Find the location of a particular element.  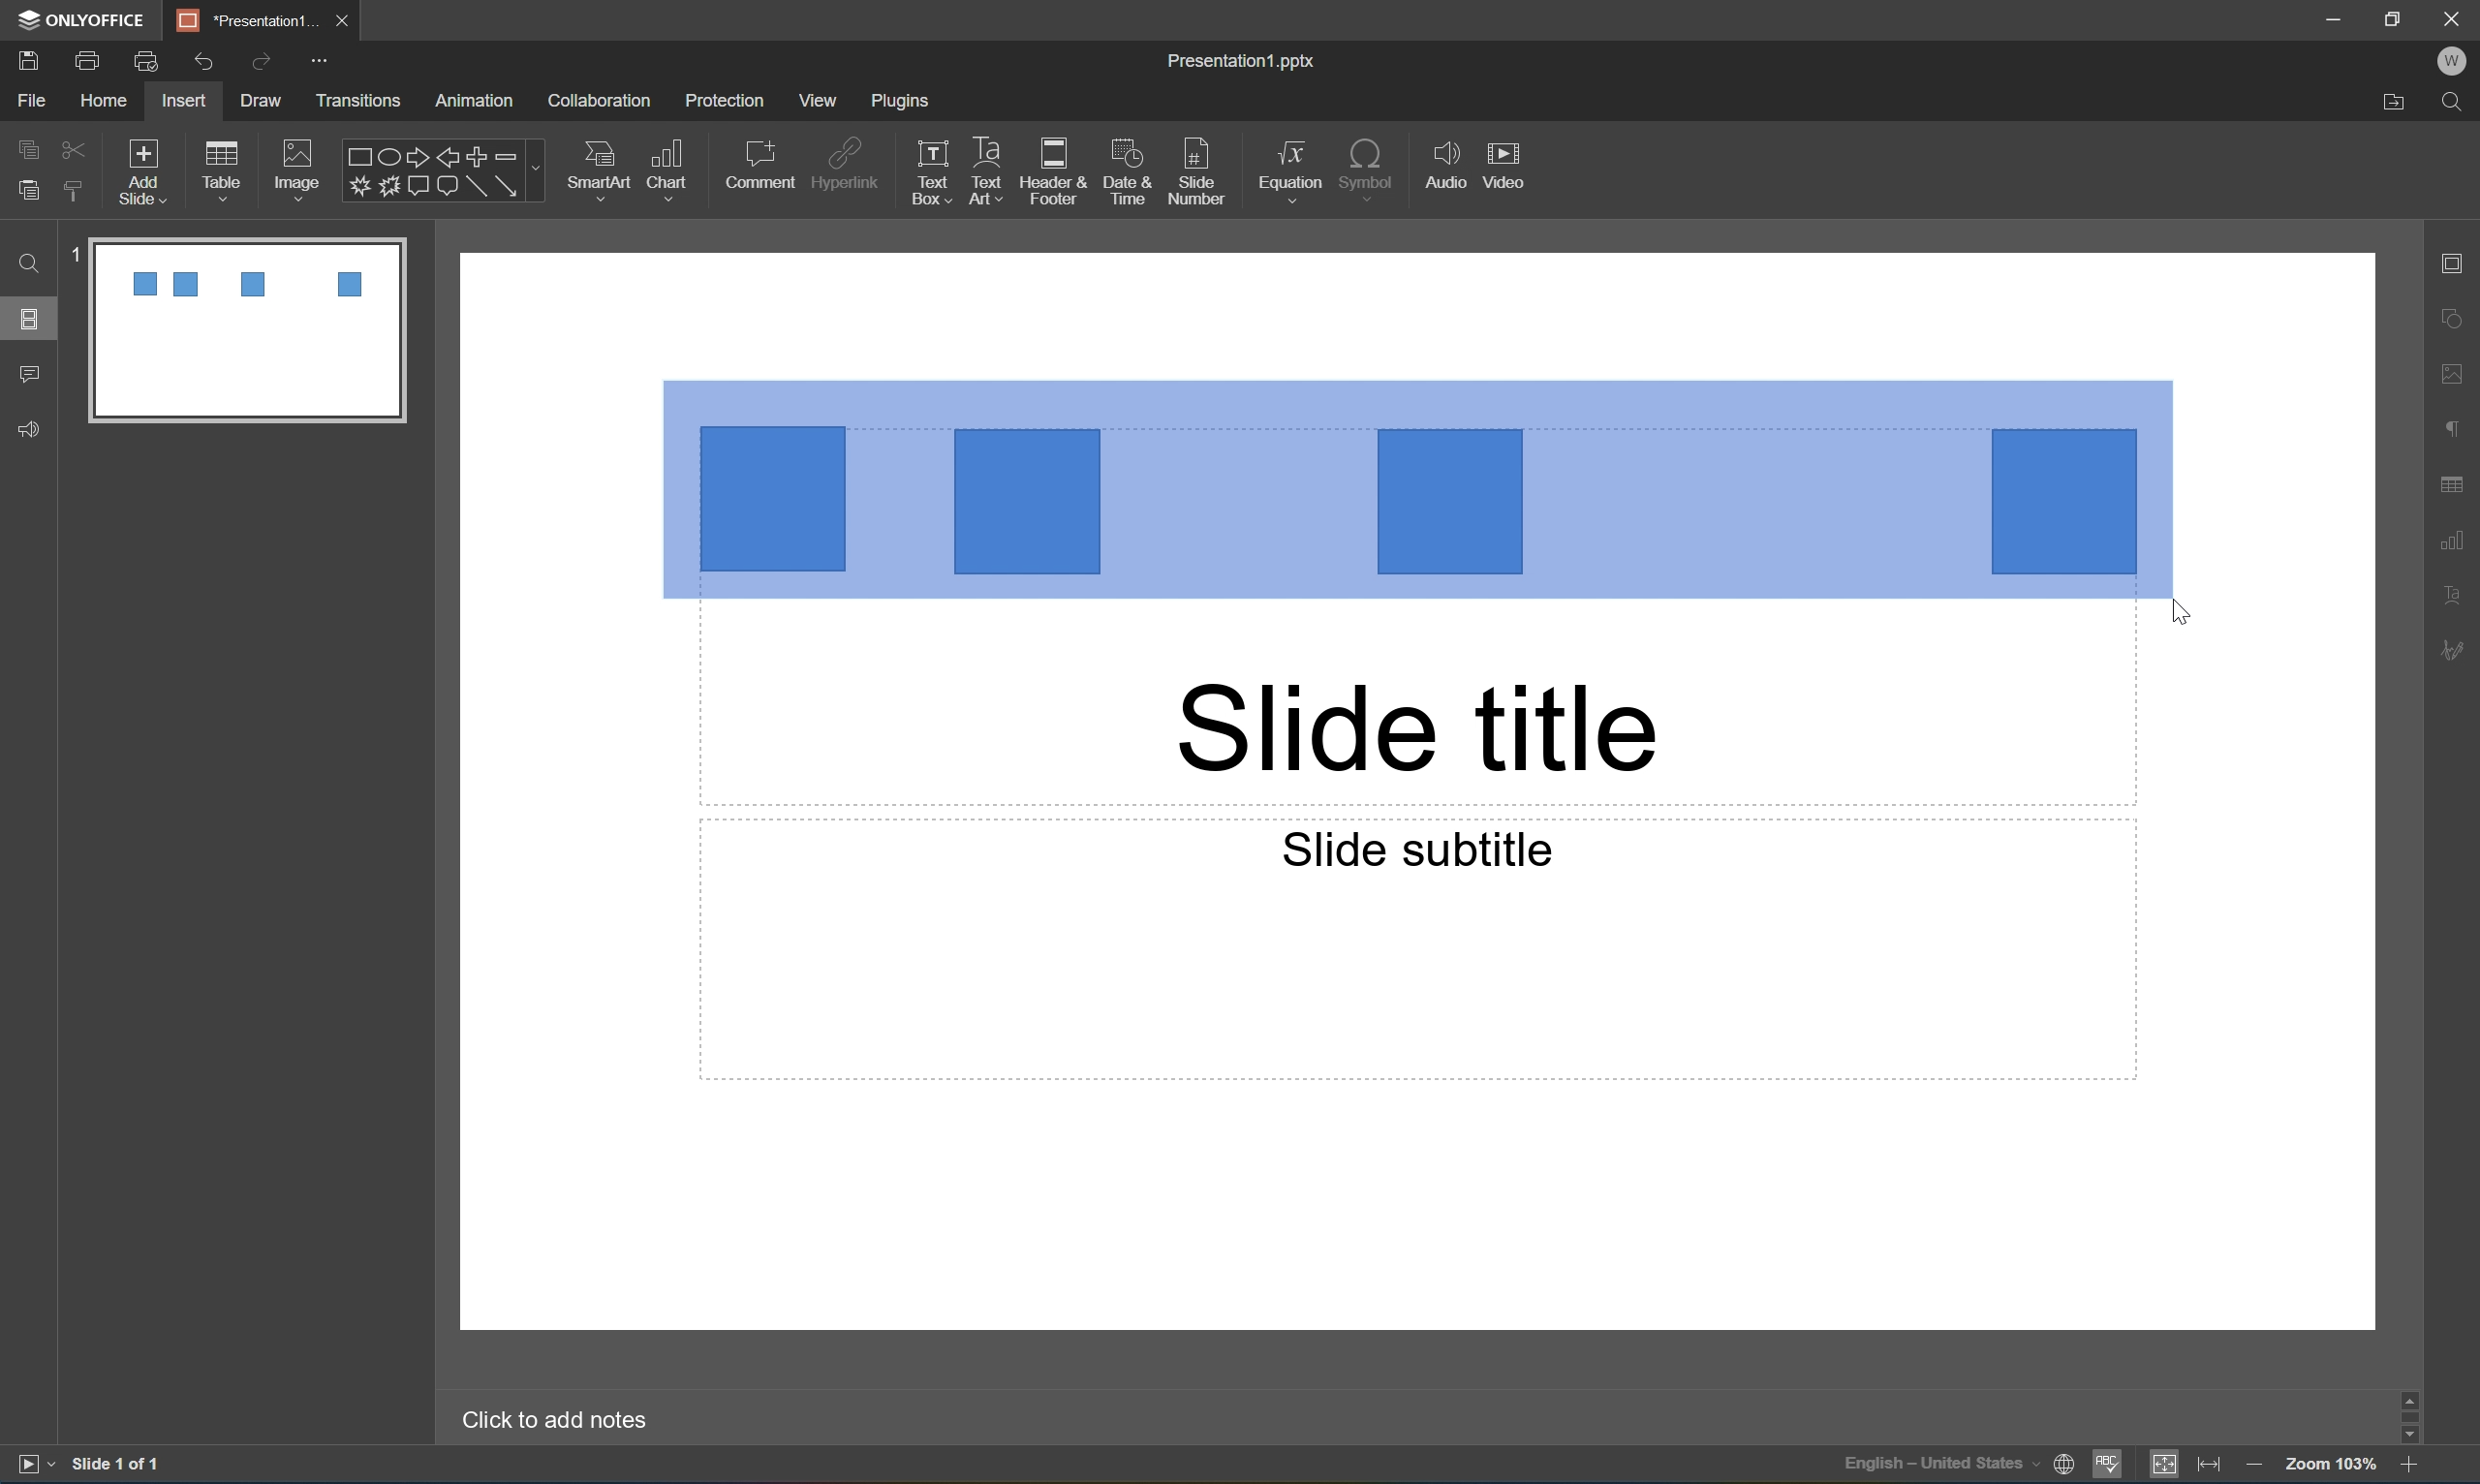

signature settings is located at coordinates (2458, 651).